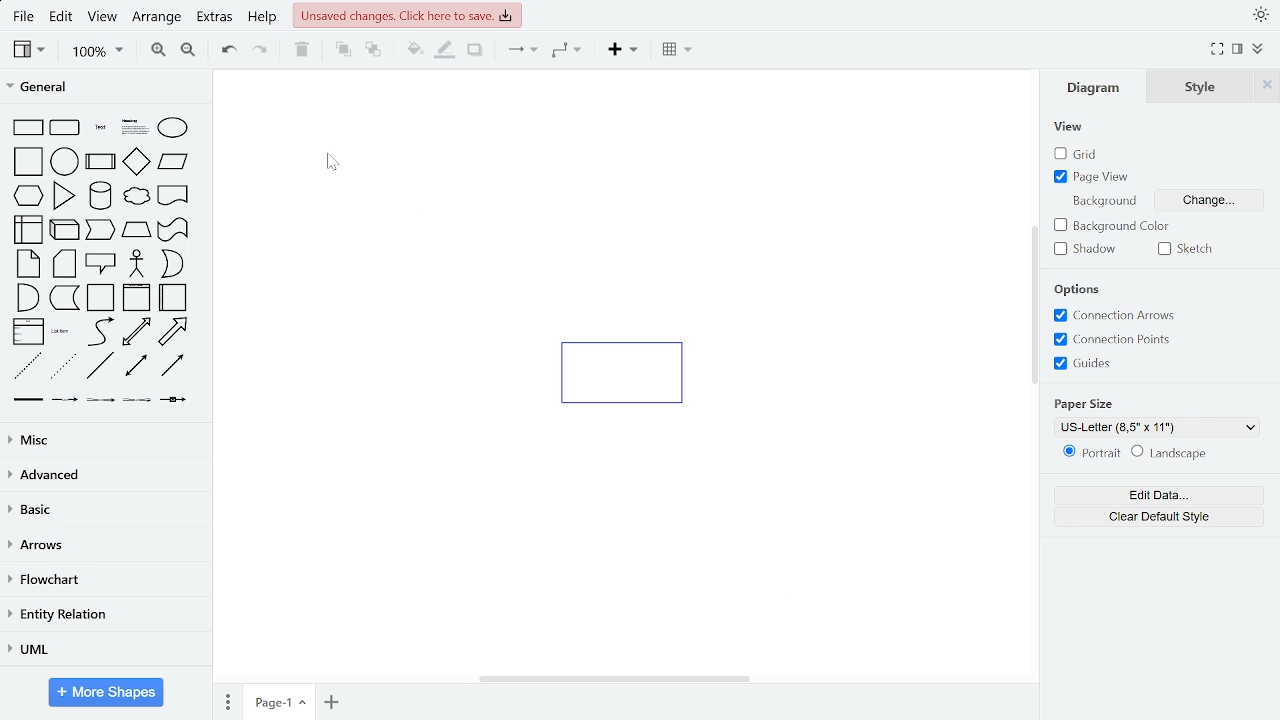 Image resolution: width=1280 pixels, height=720 pixels. Describe the element at coordinates (1088, 178) in the screenshot. I see `page view` at that location.